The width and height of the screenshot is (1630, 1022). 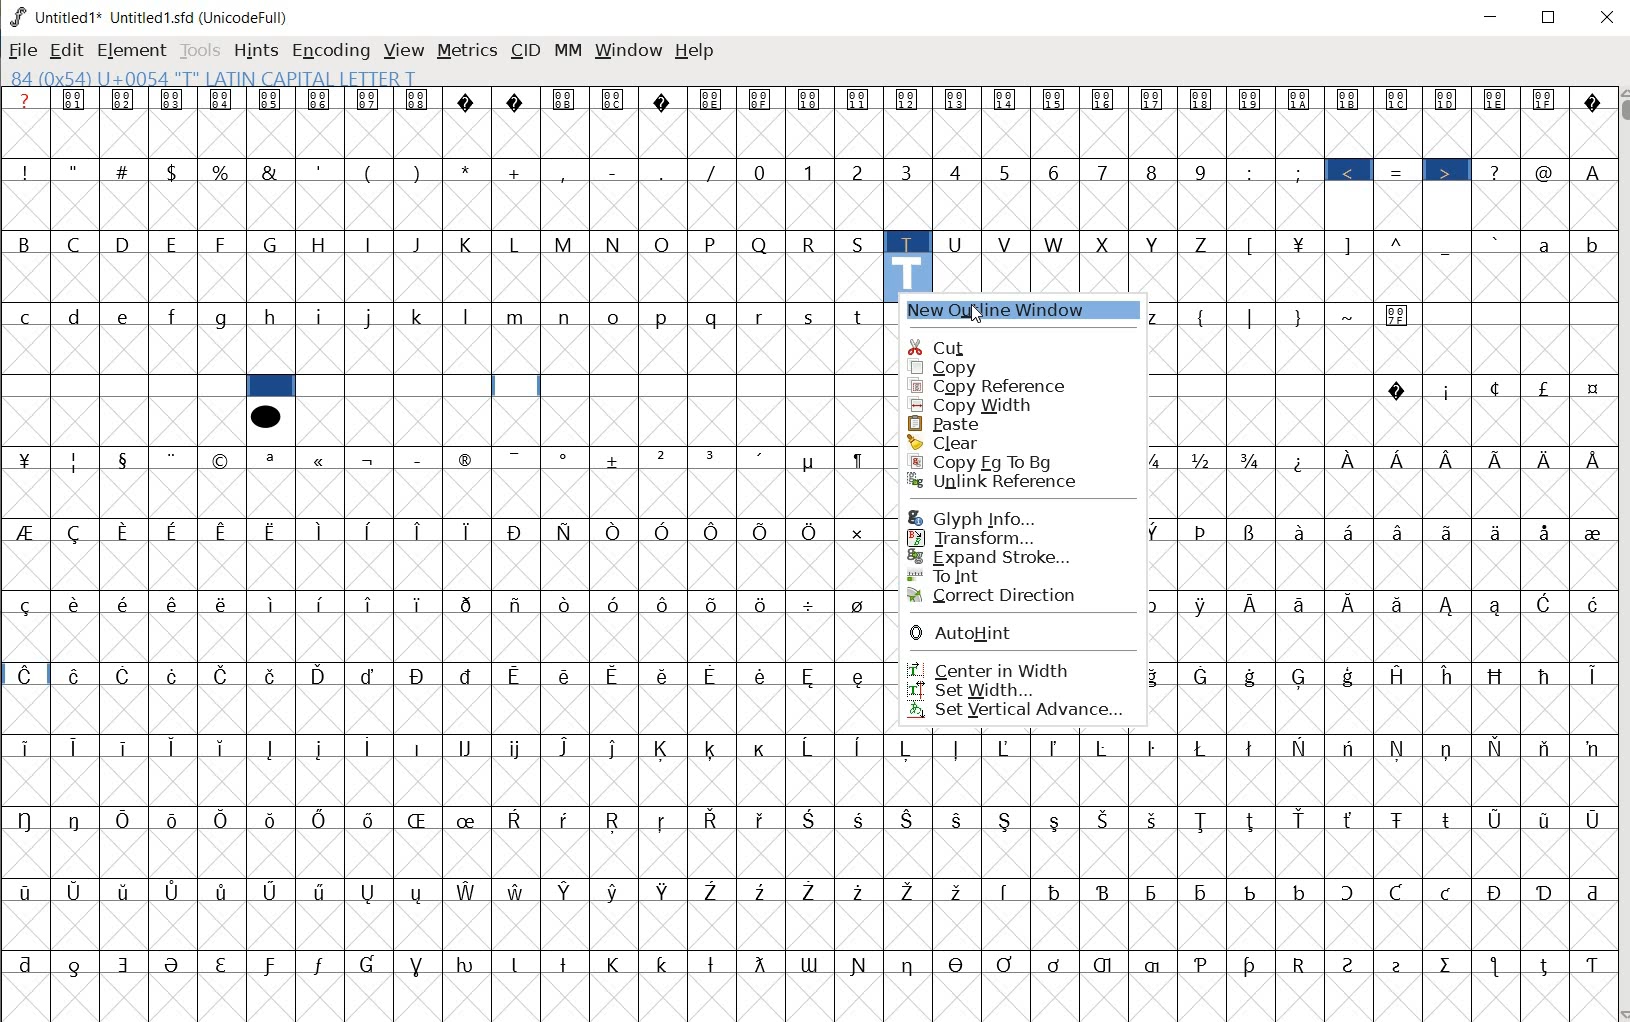 What do you see at coordinates (1298, 317) in the screenshot?
I see `)` at bounding box center [1298, 317].